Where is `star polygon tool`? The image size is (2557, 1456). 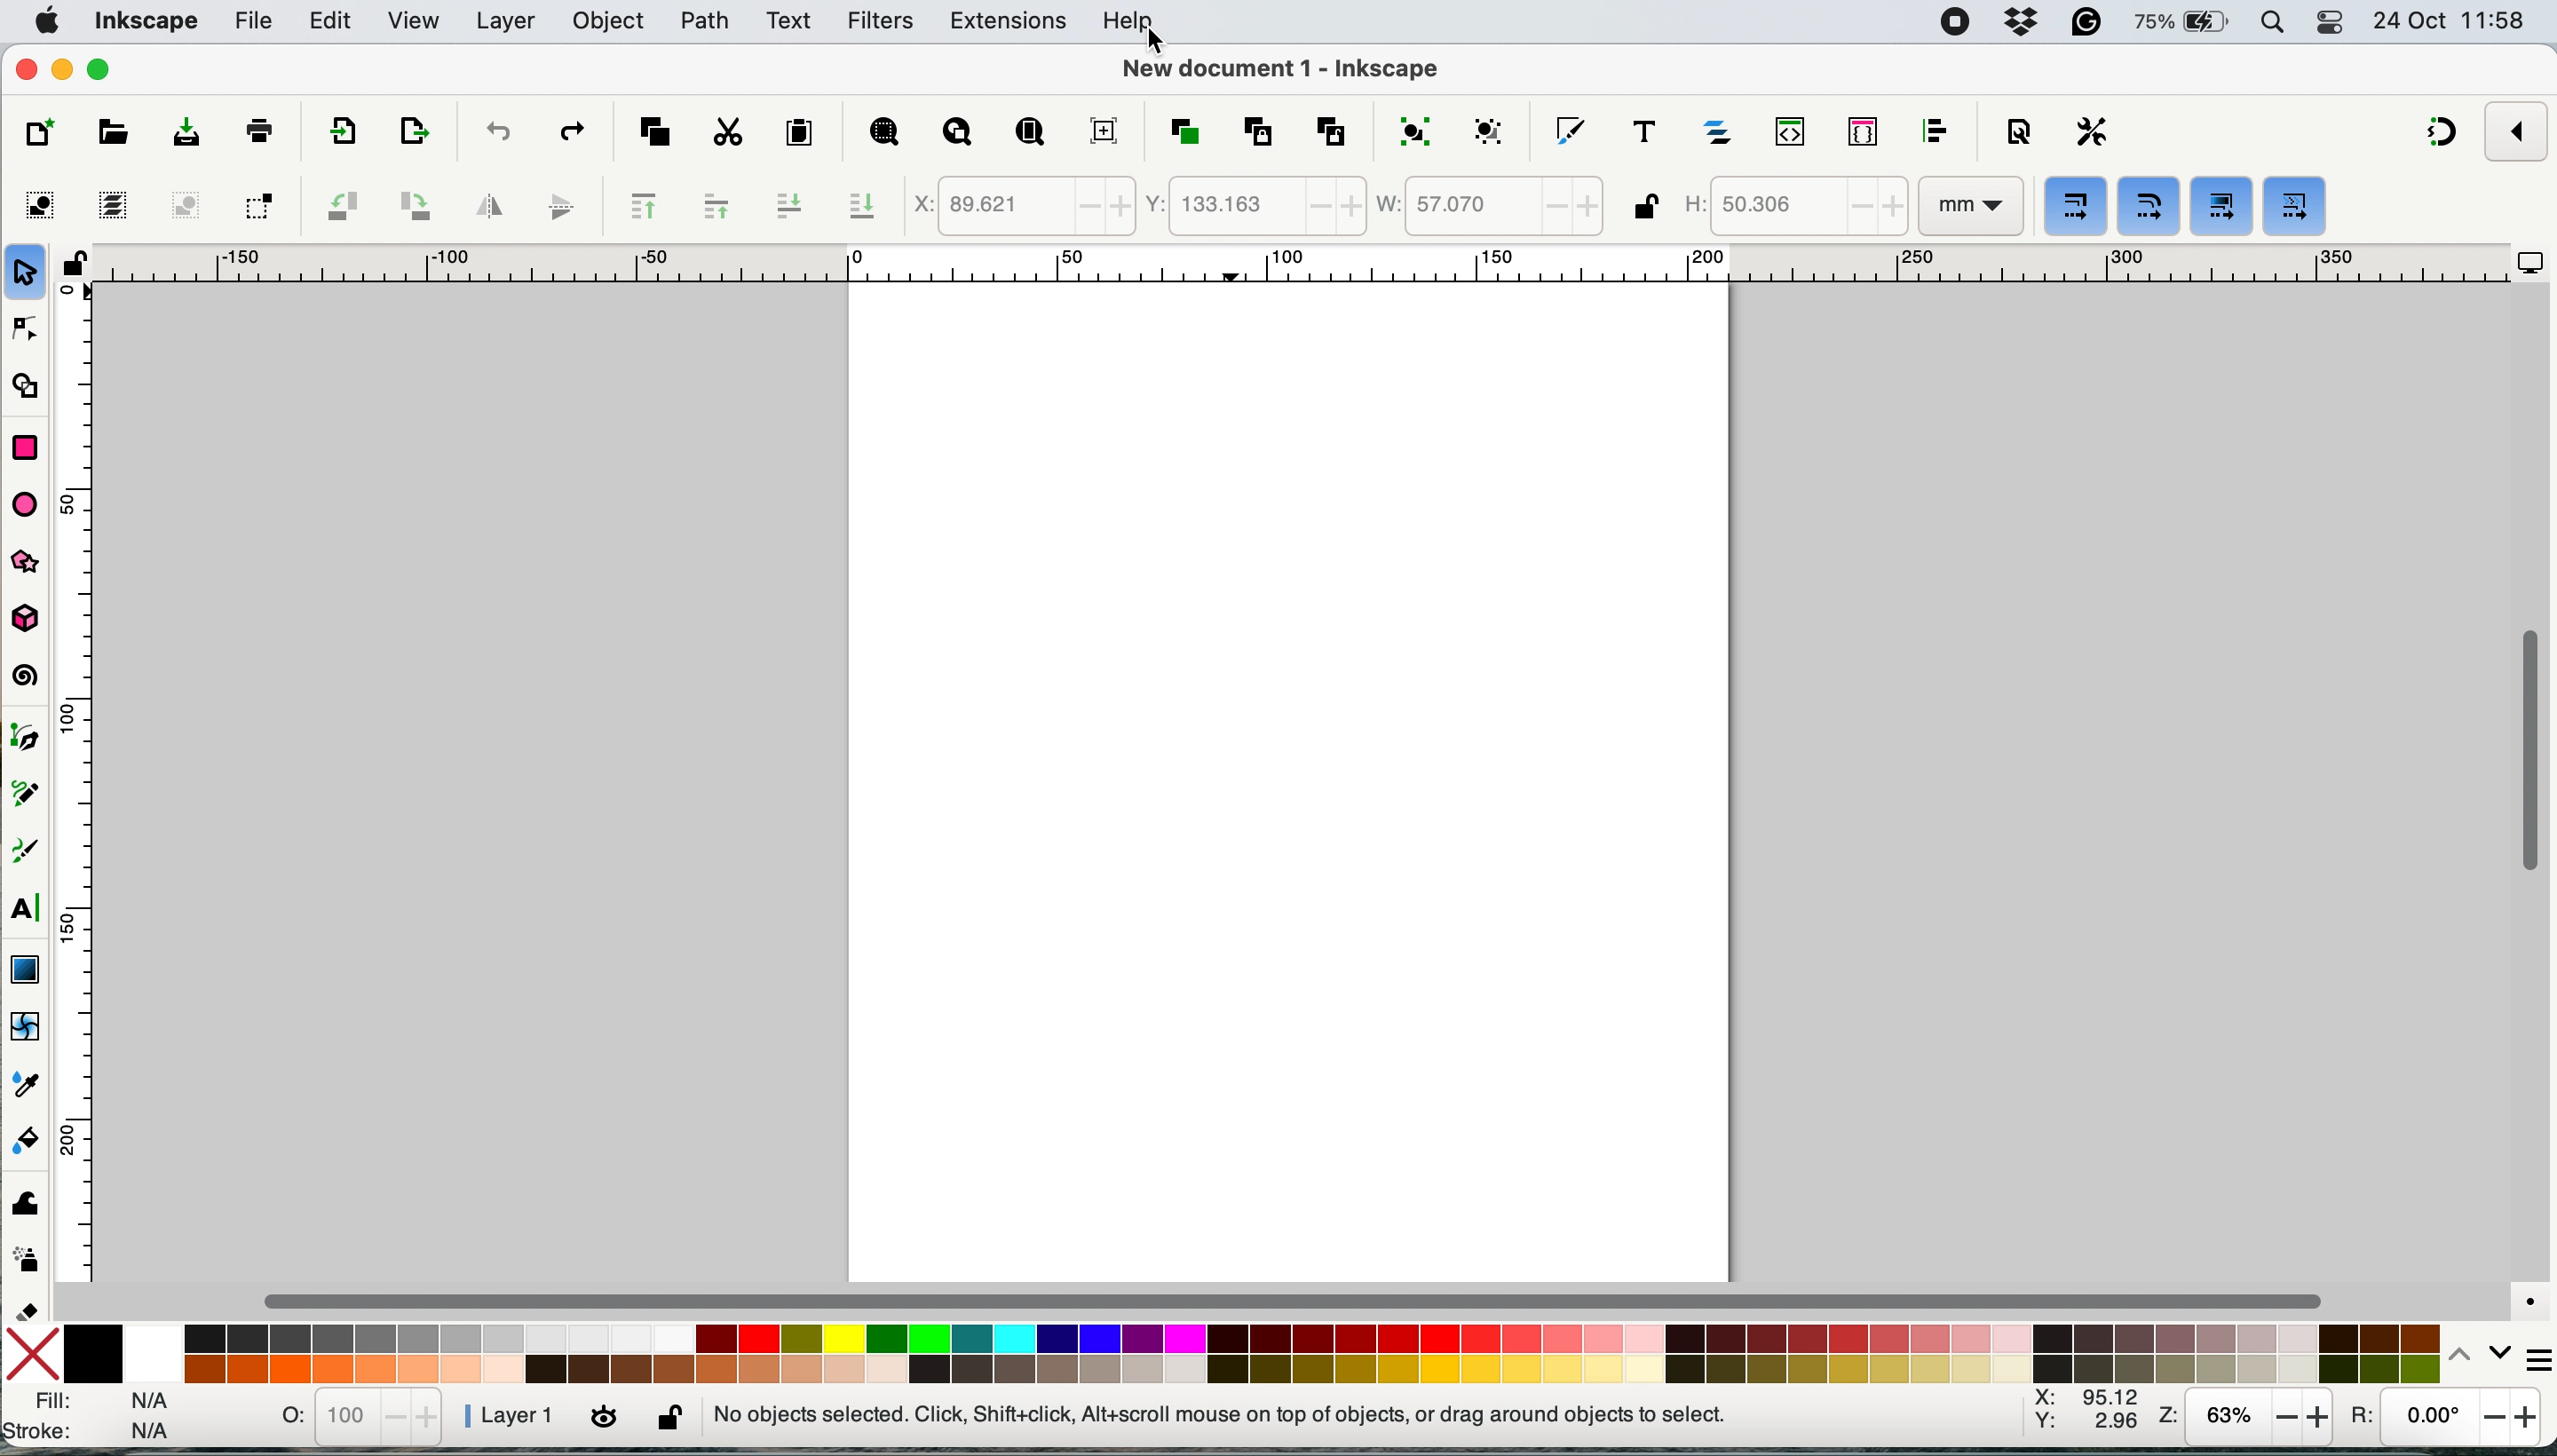
star polygon tool is located at coordinates (26, 563).